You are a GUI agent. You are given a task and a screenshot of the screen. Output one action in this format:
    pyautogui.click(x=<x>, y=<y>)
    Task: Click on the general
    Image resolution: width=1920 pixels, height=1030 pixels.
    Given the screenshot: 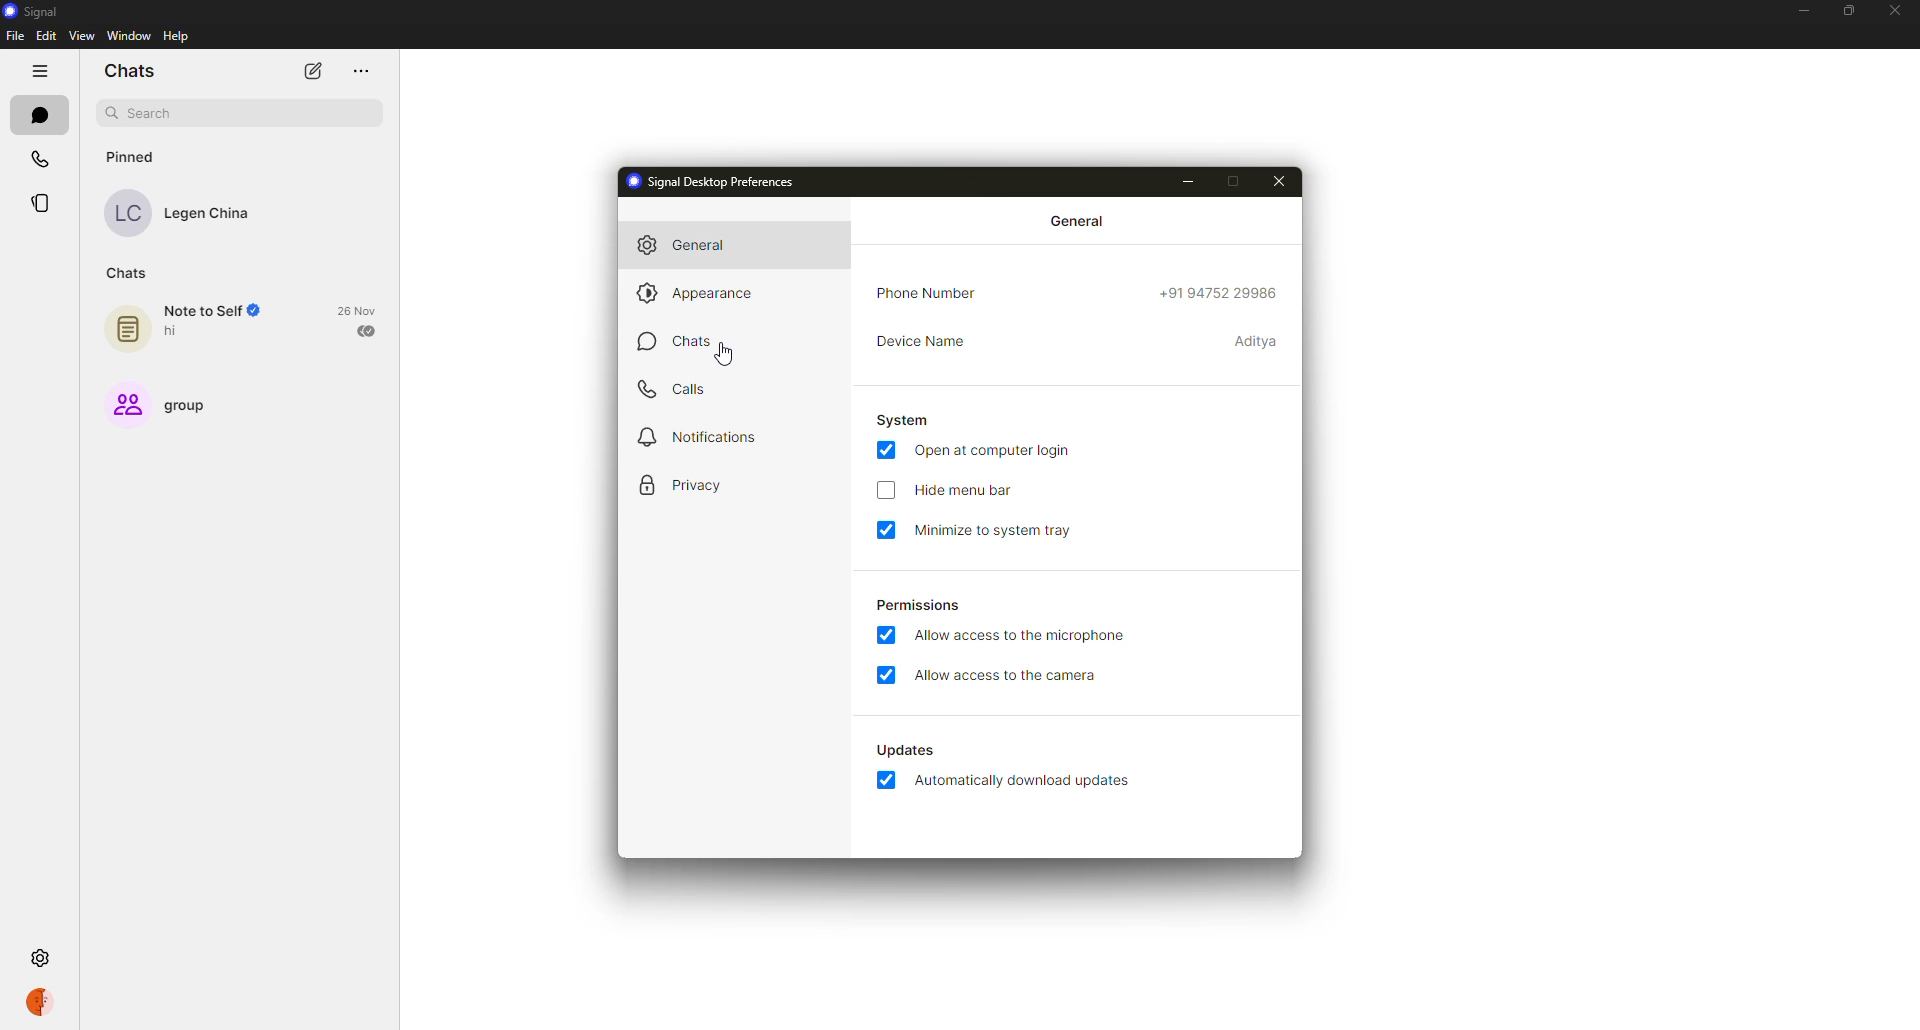 What is the action you would take?
    pyautogui.click(x=694, y=242)
    